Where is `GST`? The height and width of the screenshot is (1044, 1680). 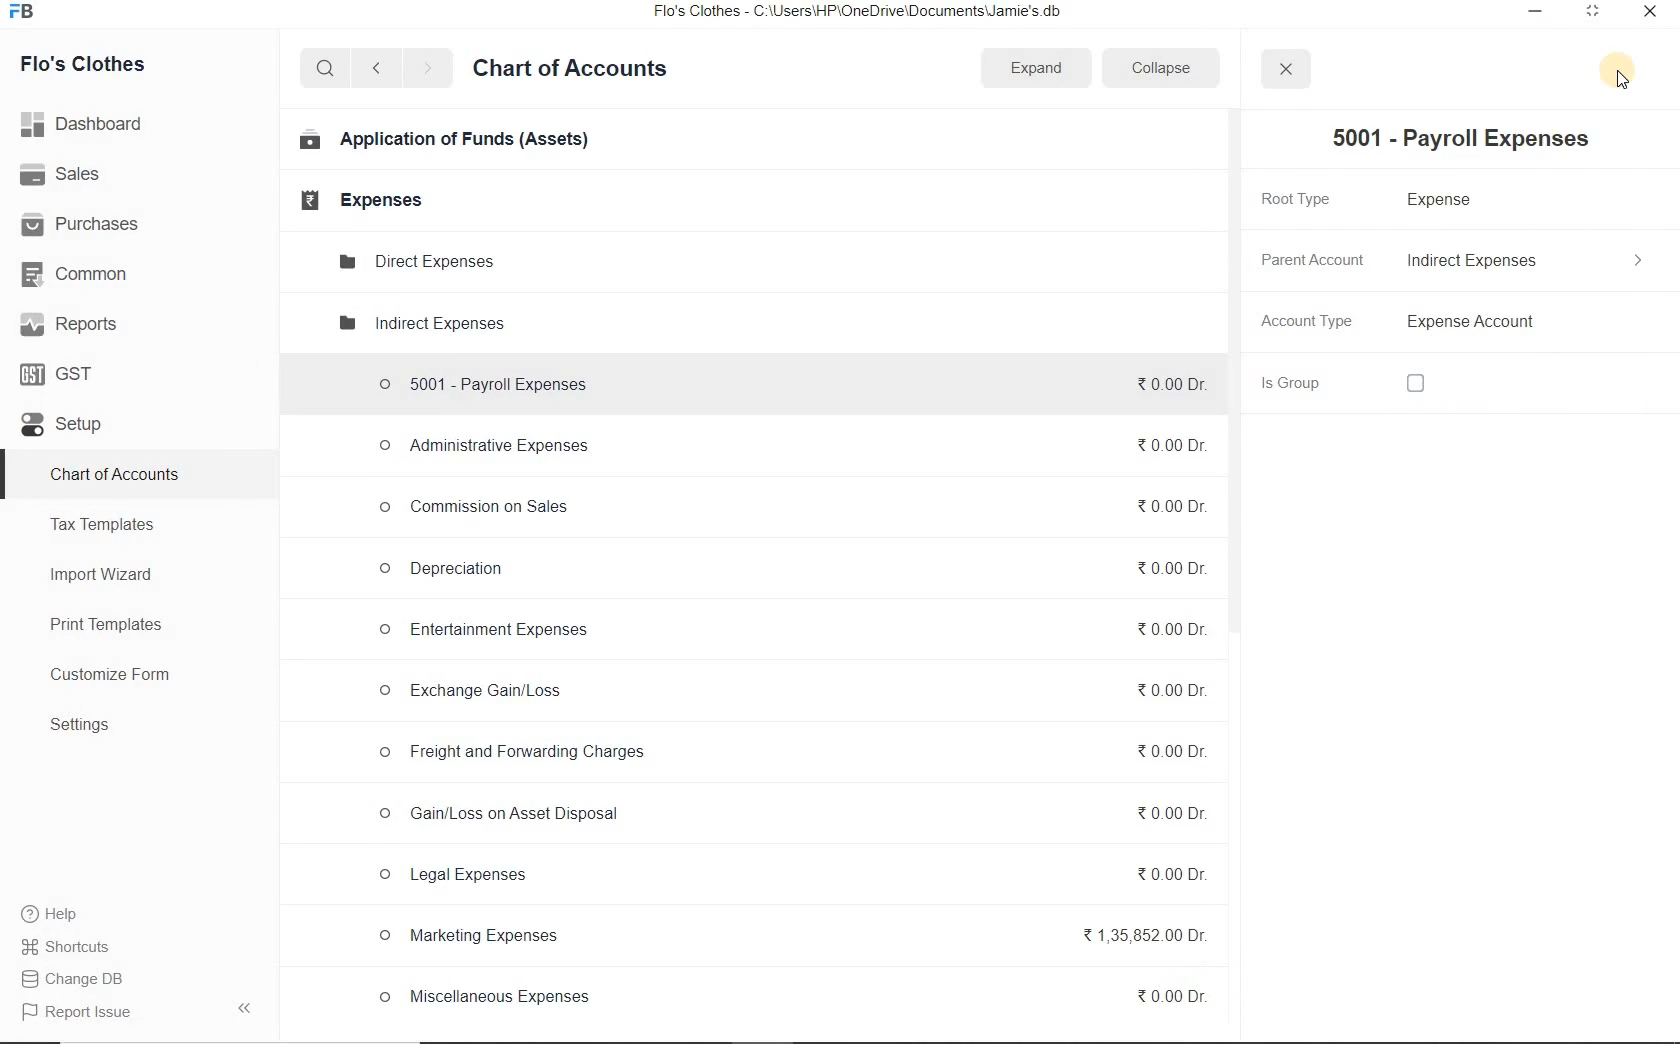 GST is located at coordinates (59, 373).